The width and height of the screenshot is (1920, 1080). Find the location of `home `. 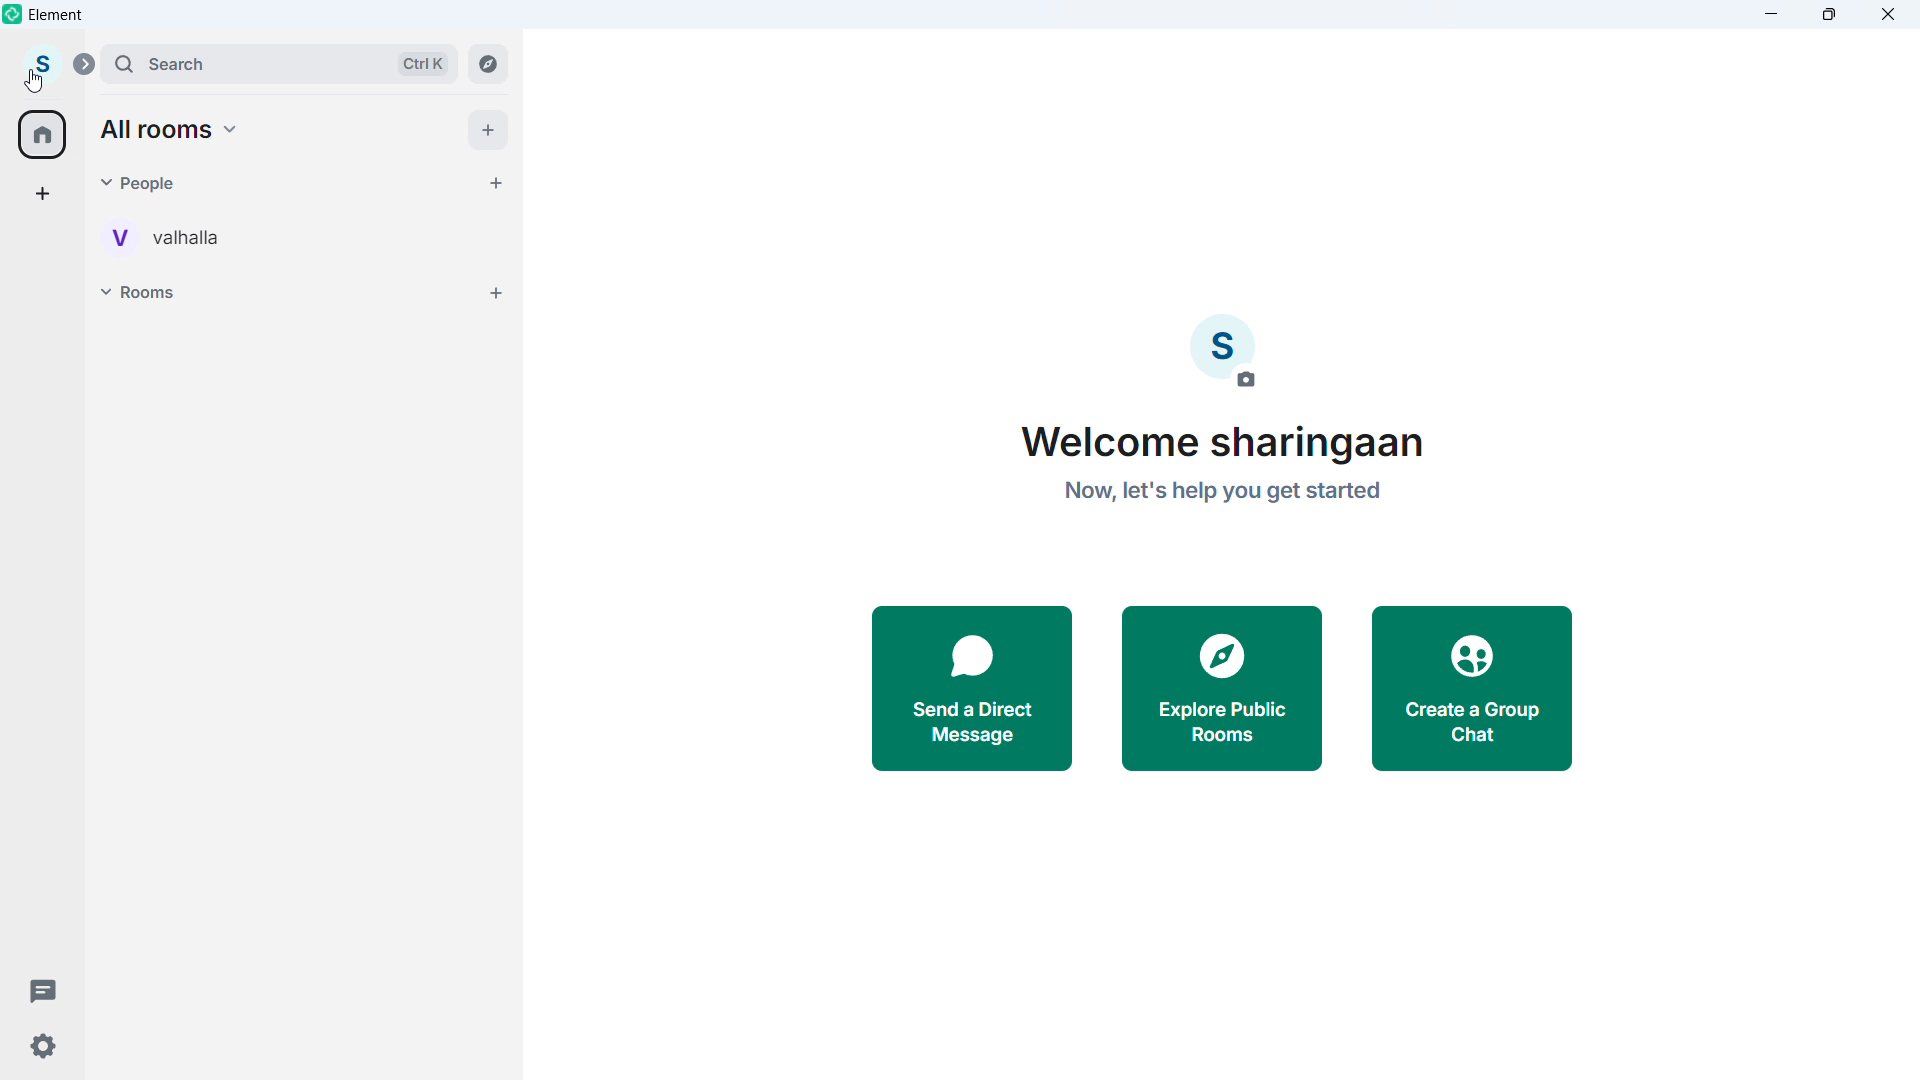

home  is located at coordinates (44, 135).